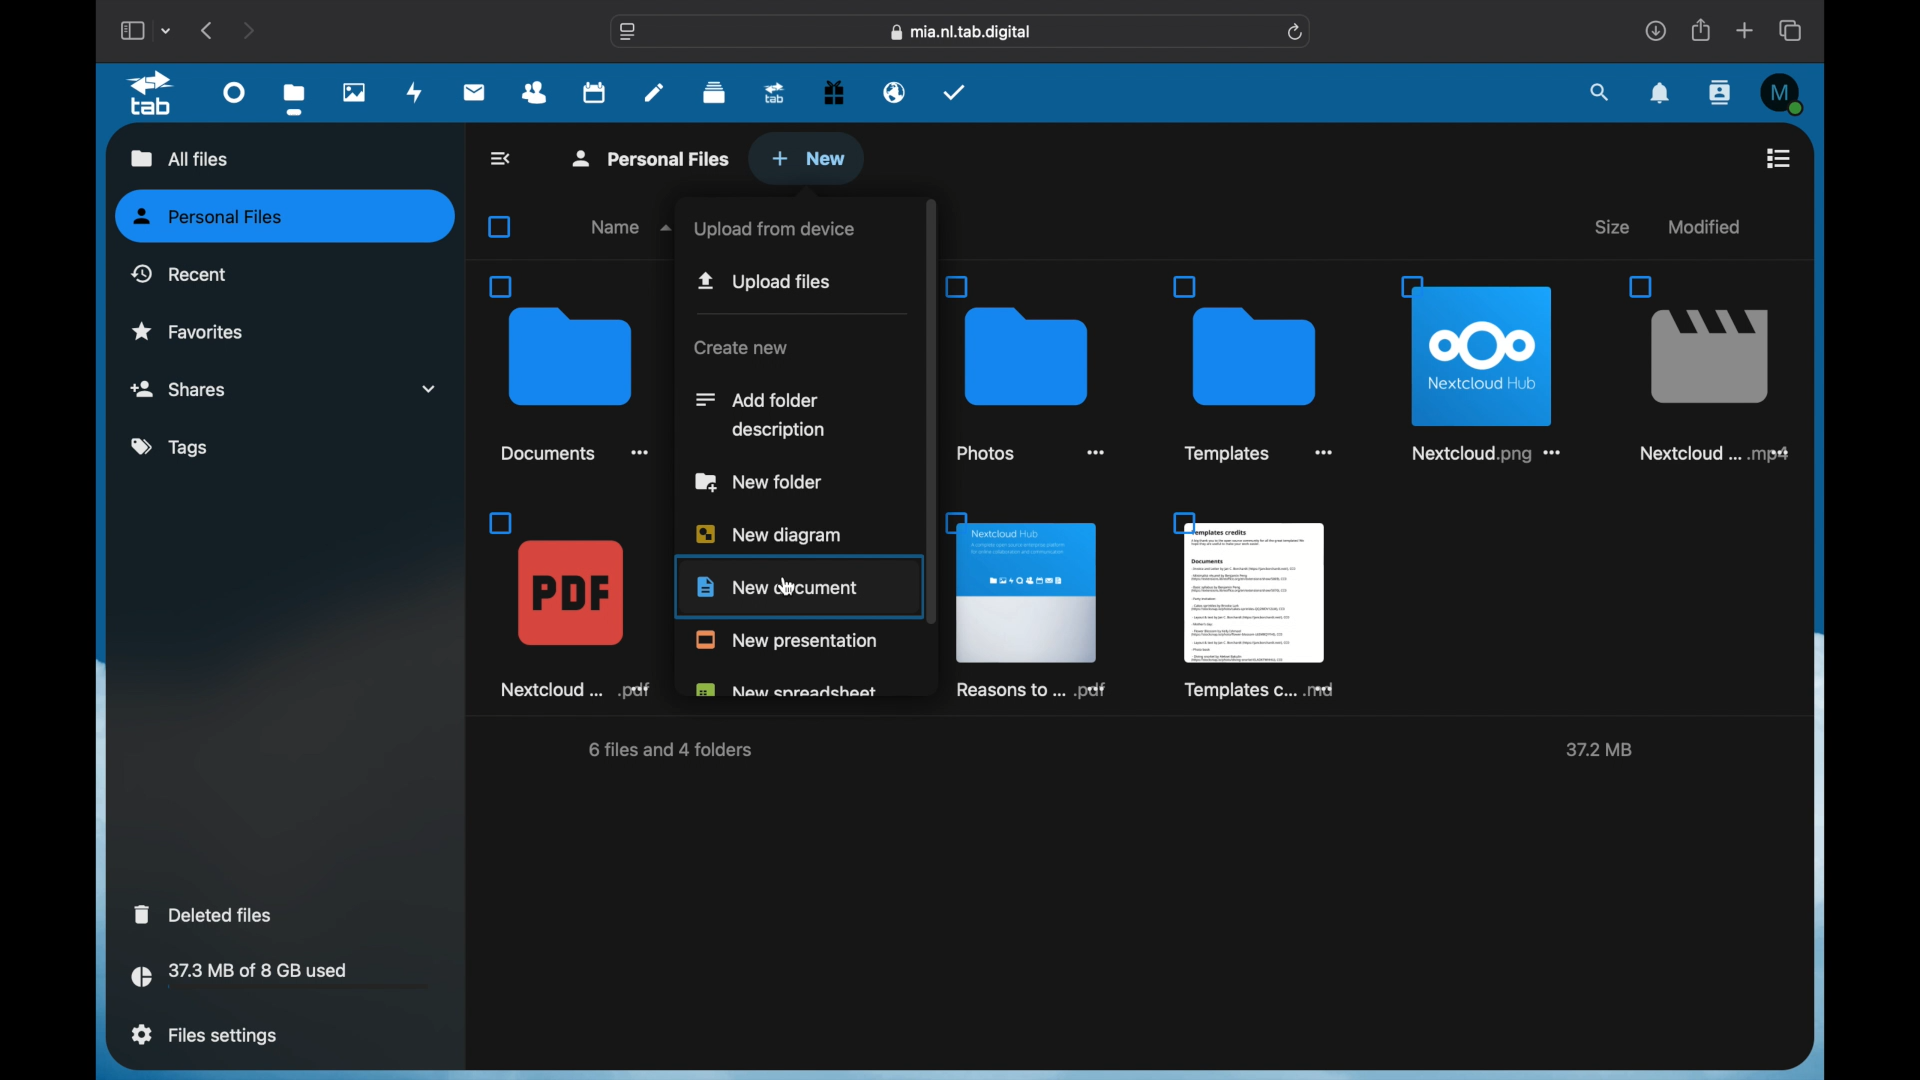  I want to click on upgrade, so click(775, 92).